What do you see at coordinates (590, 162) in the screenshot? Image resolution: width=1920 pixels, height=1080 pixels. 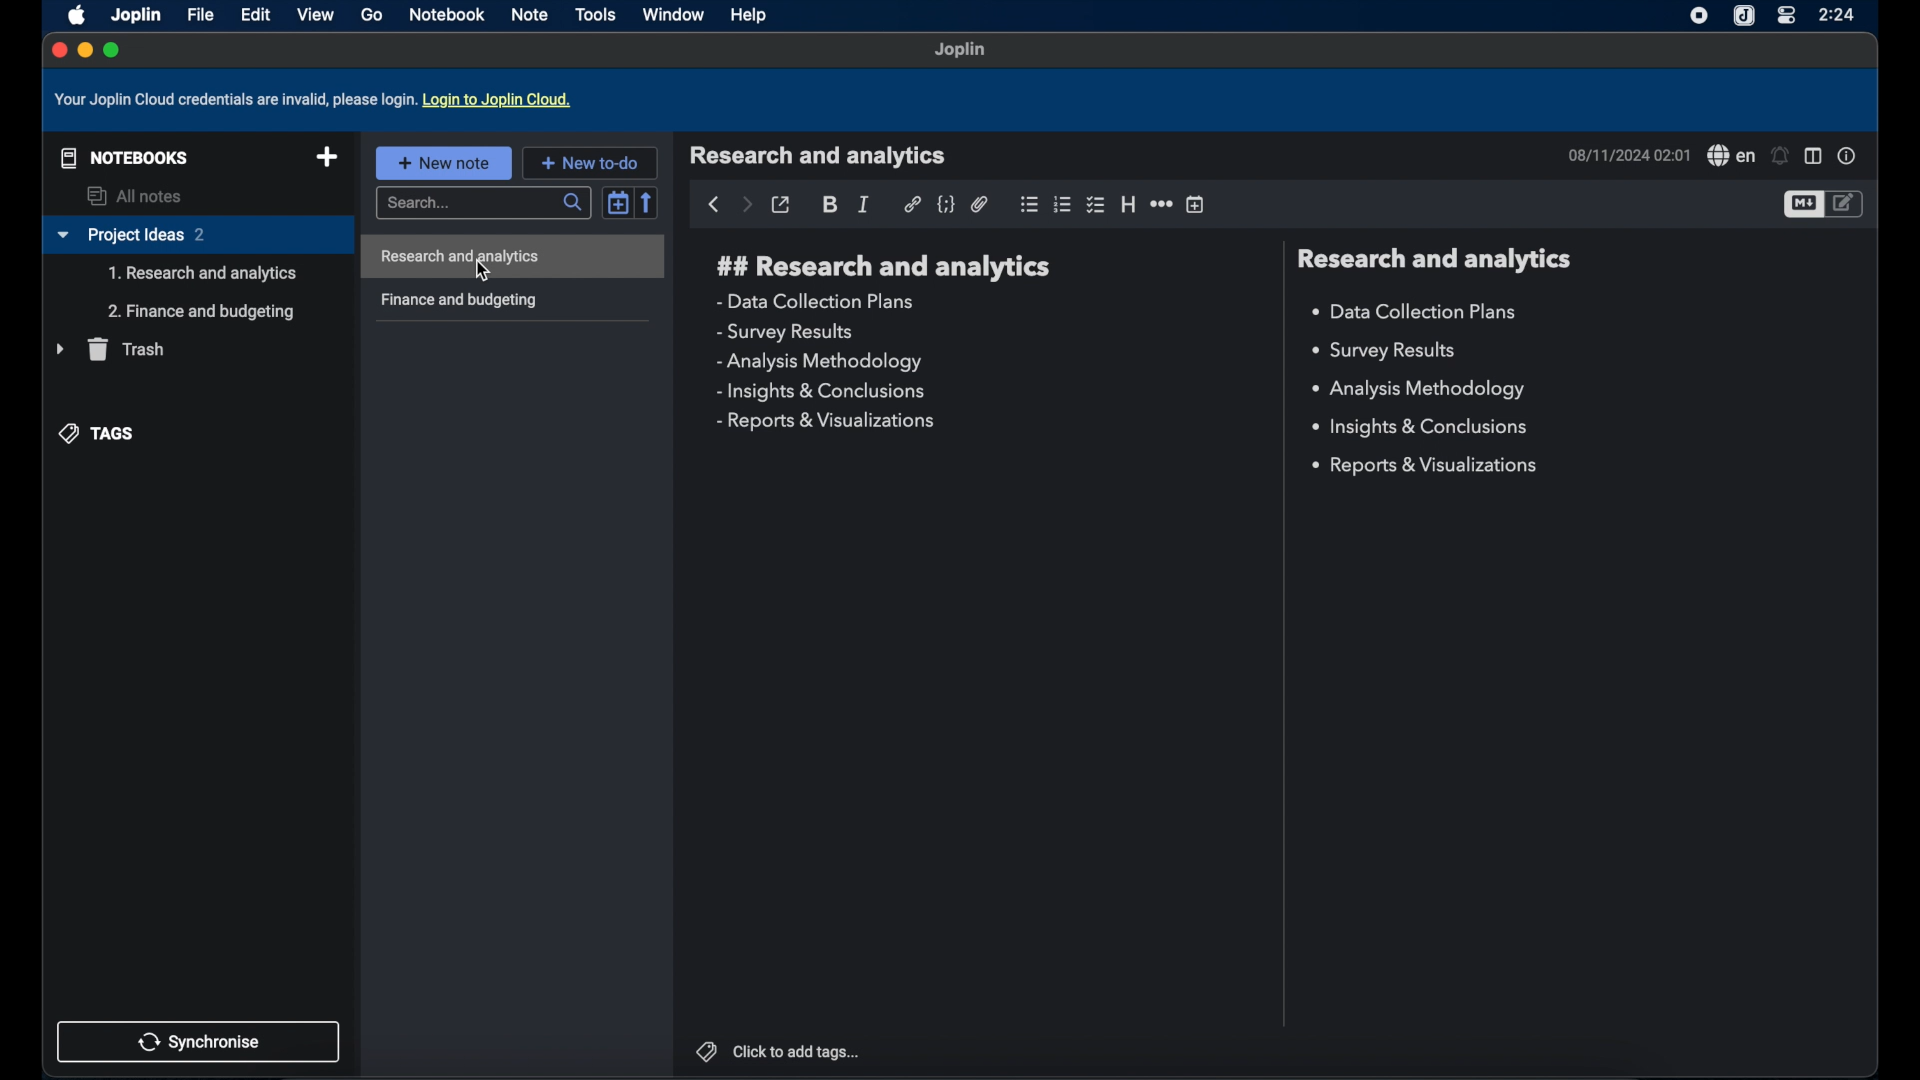 I see `new to-do` at bounding box center [590, 162].